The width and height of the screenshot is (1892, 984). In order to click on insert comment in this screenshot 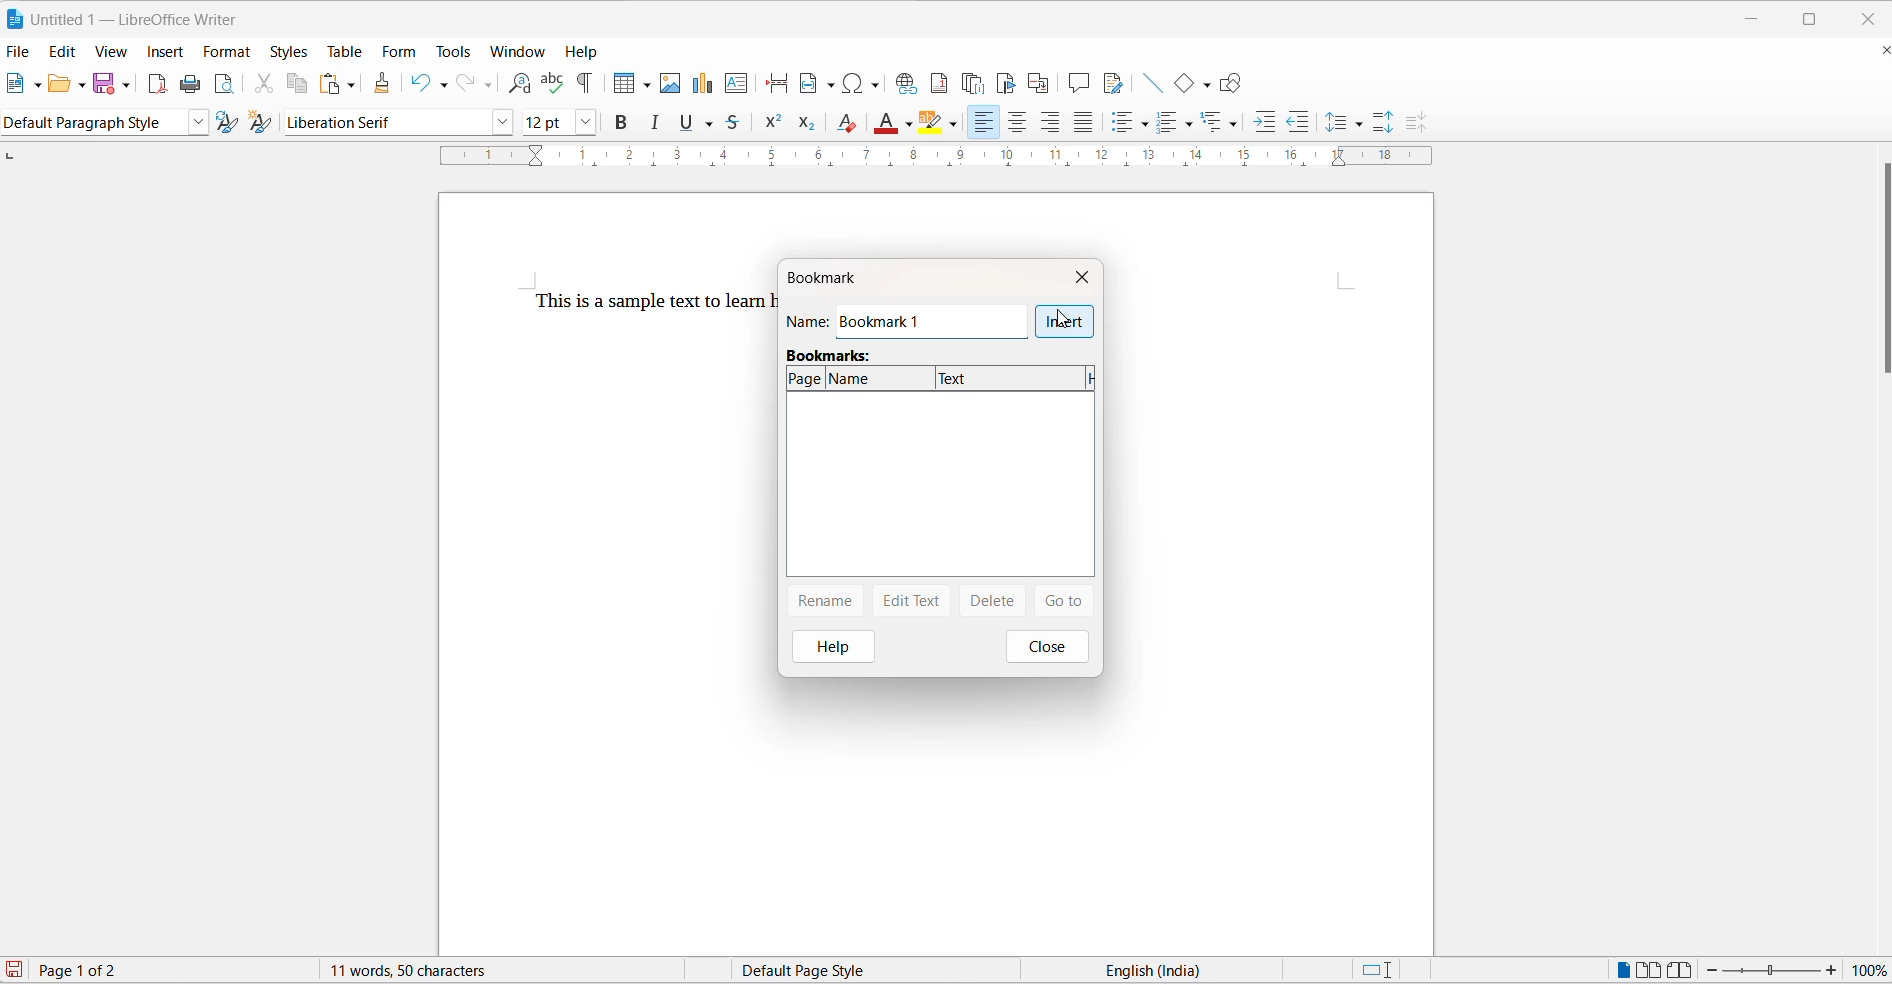, I will do `click(1078, 83)`.